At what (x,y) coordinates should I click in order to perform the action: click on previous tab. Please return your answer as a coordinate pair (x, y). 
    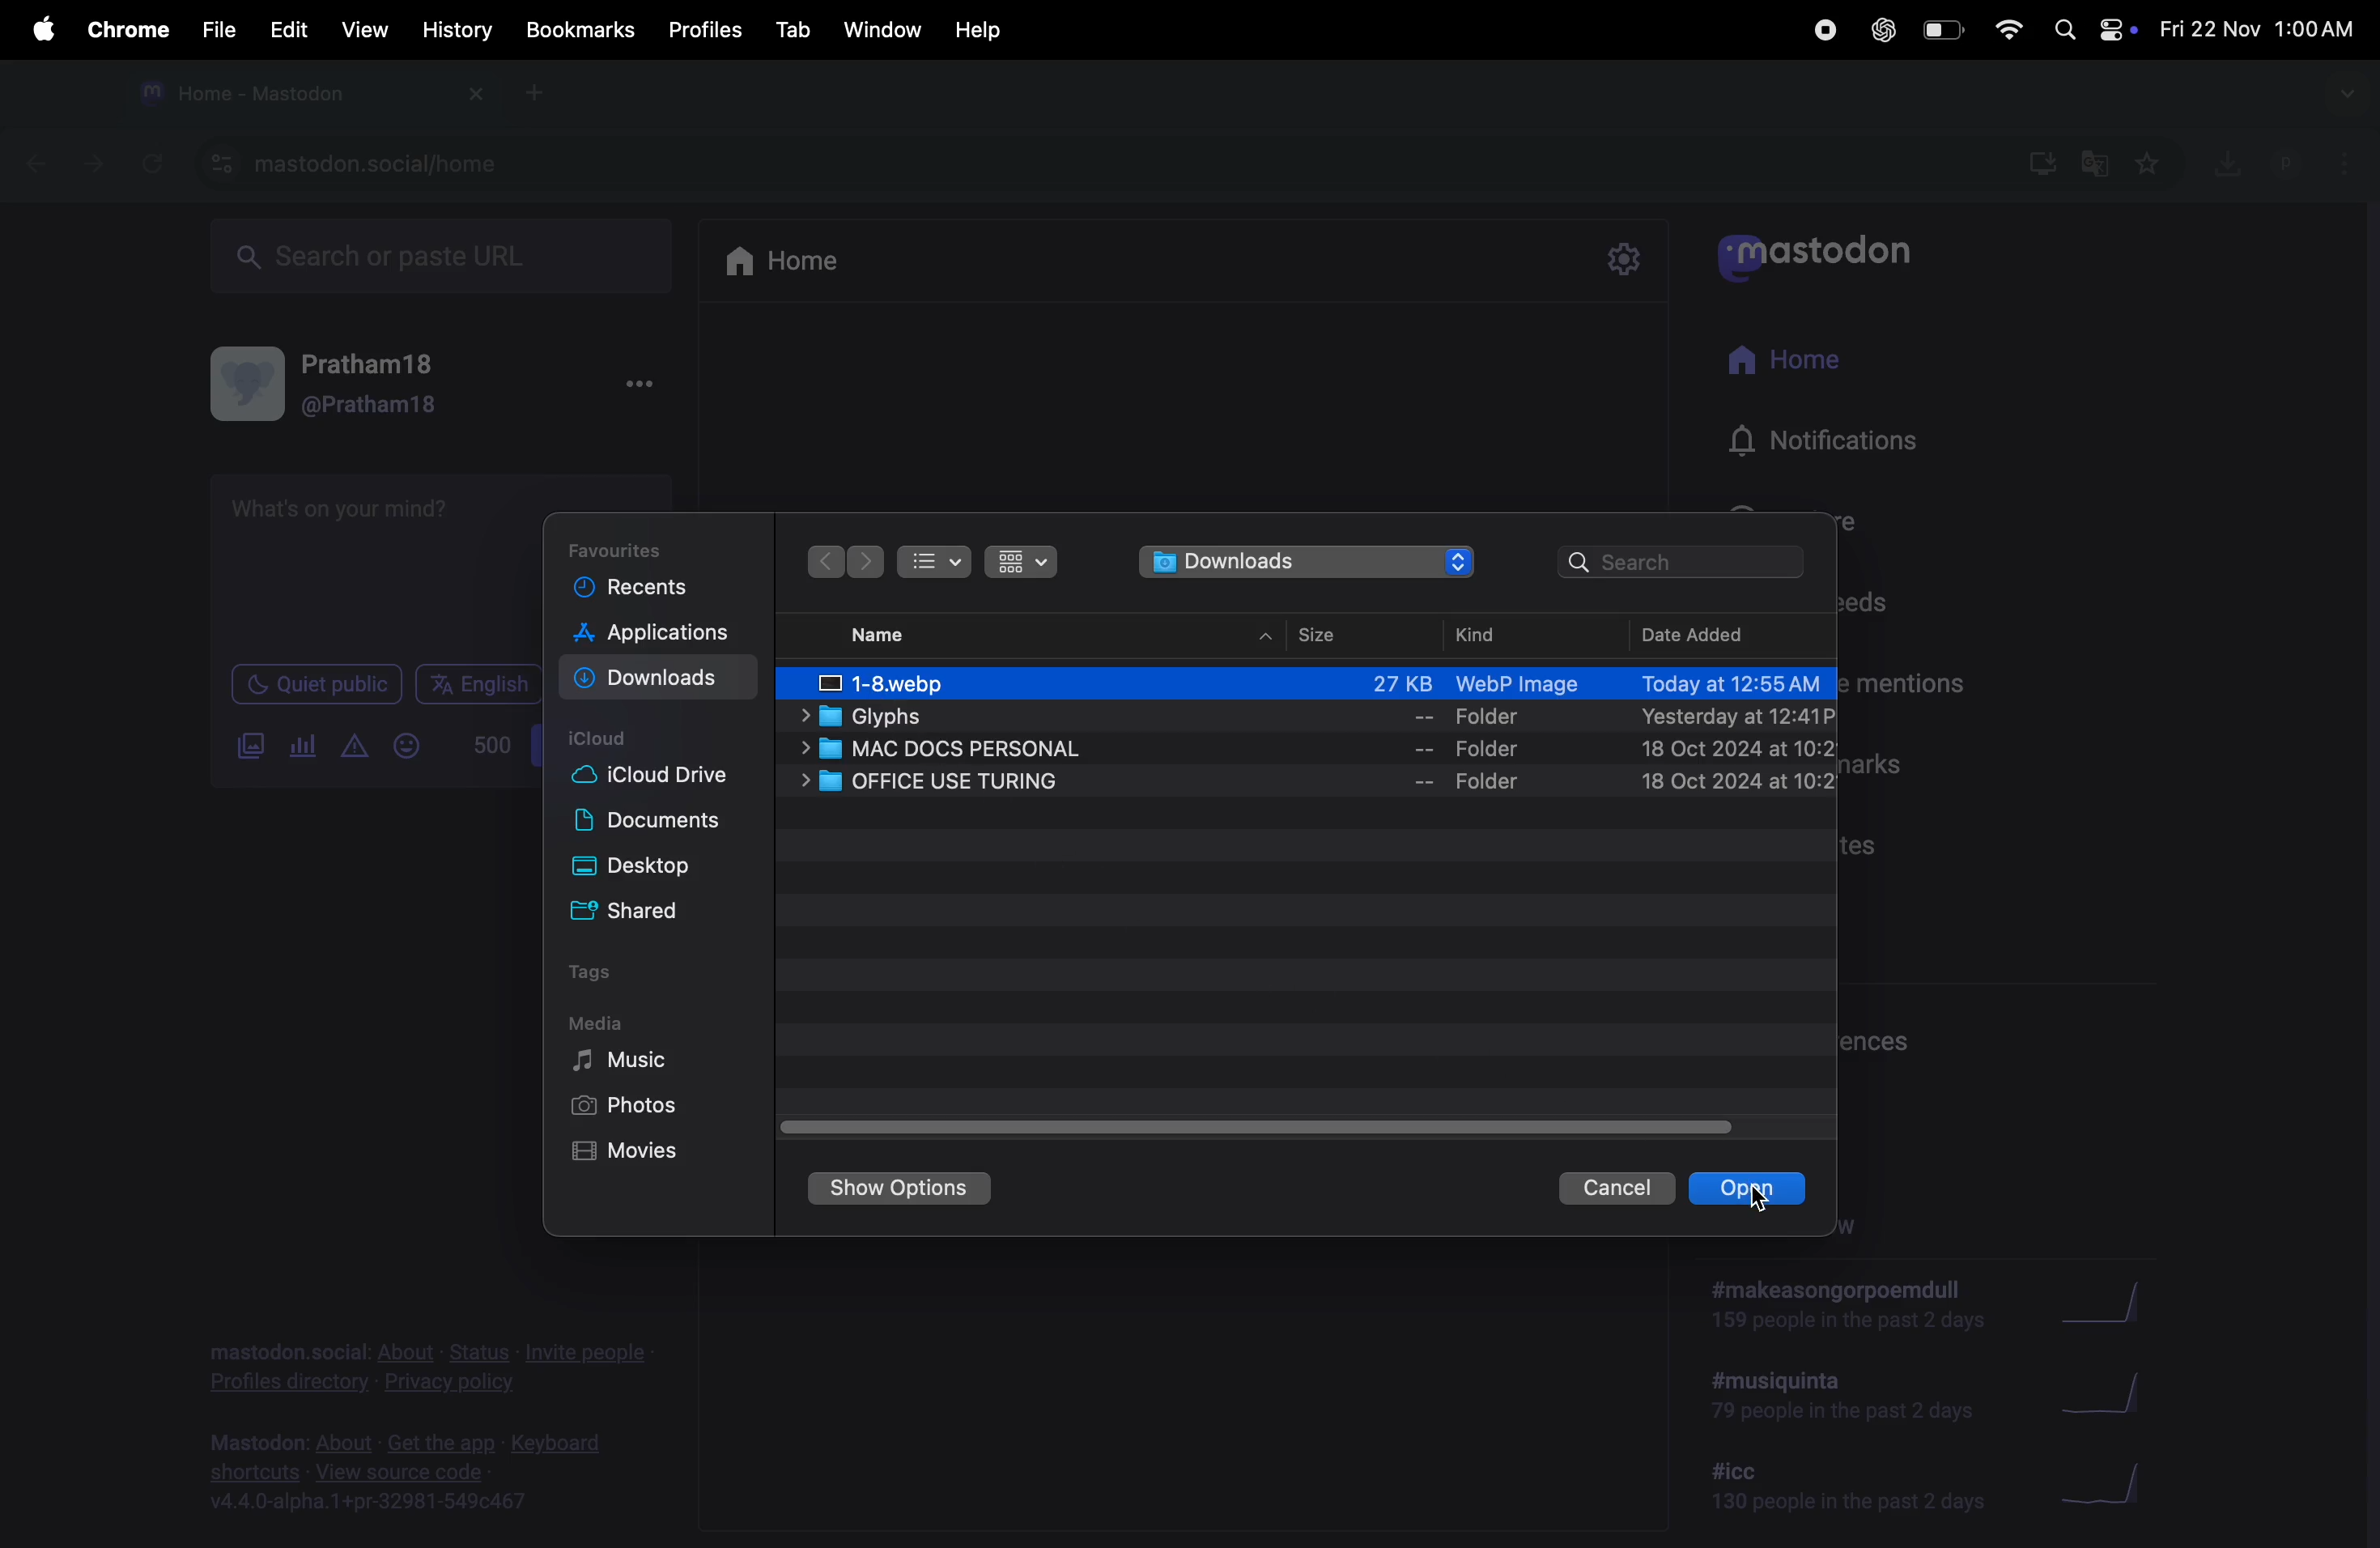
    Looking at the image, I should click on (38, 166).